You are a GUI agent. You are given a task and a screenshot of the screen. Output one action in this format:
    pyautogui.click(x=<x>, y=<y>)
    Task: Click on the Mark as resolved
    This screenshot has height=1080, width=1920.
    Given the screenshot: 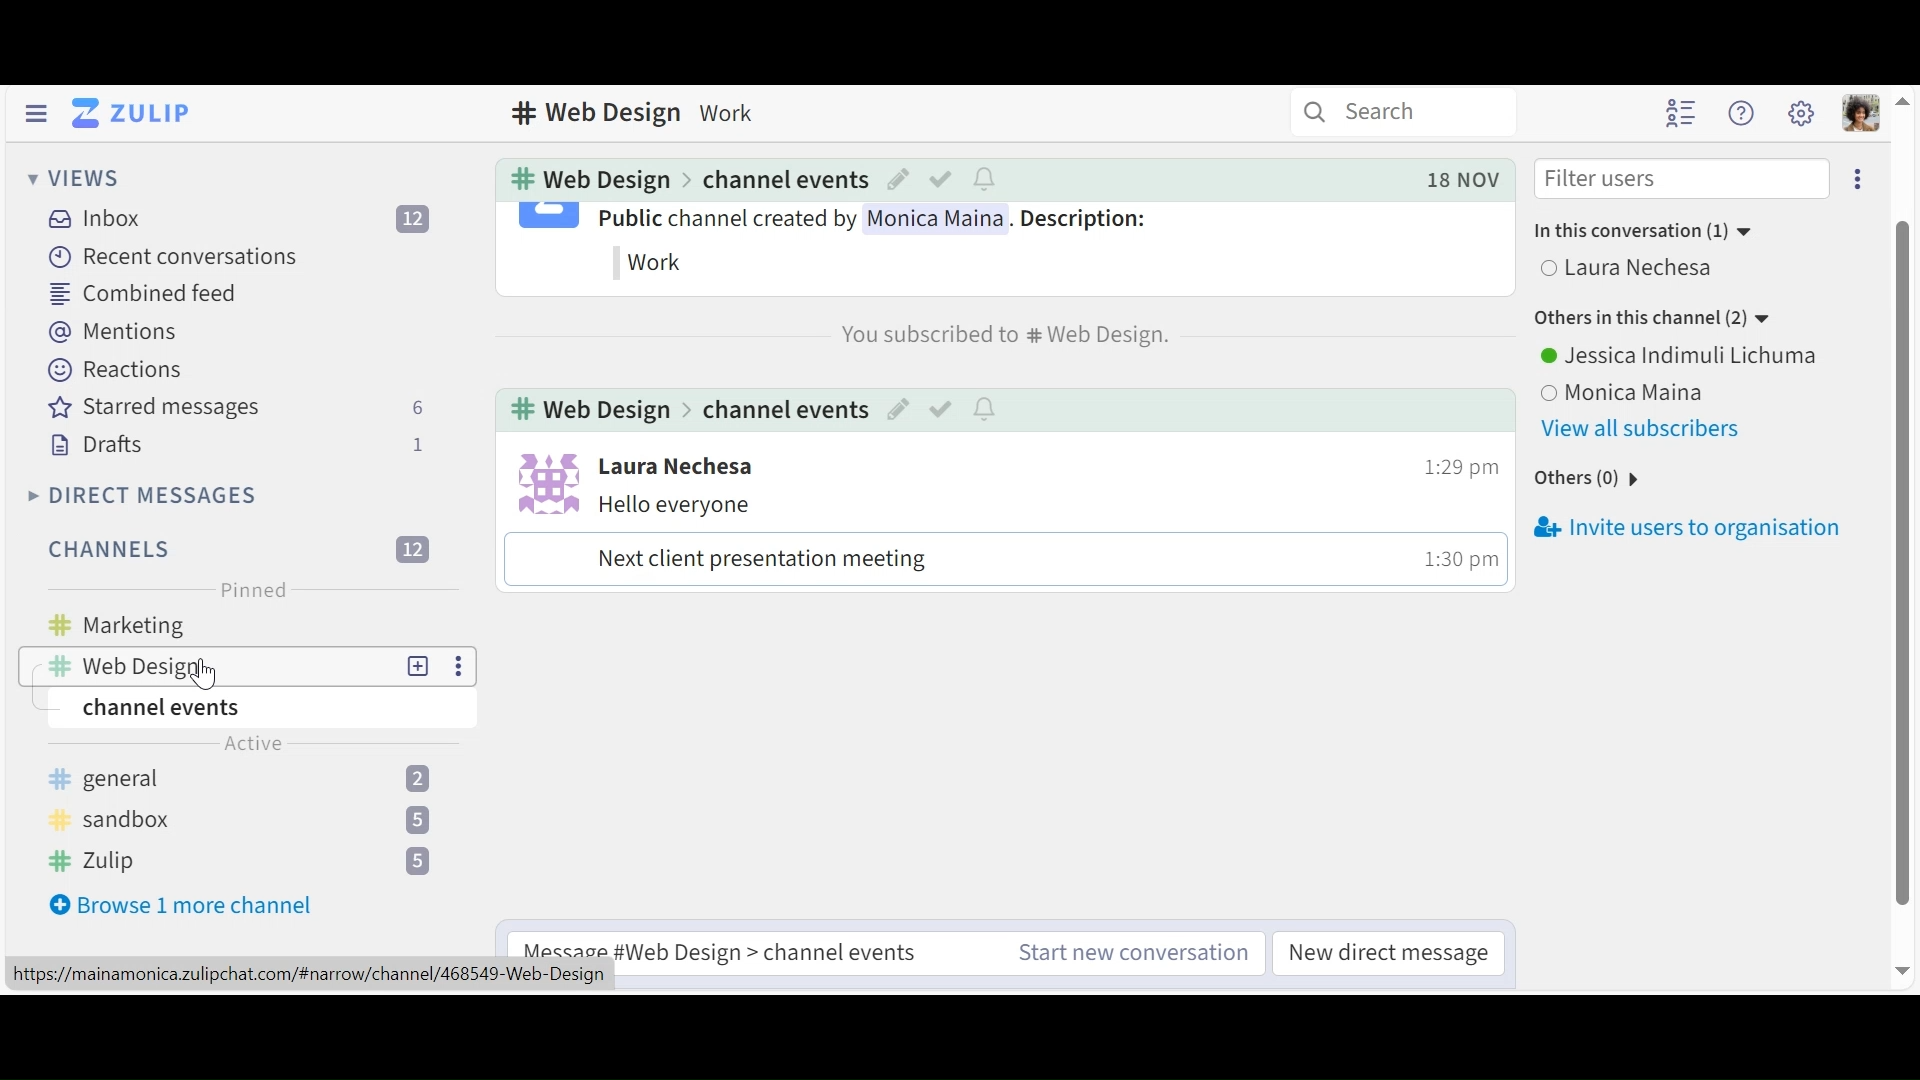 What is the action you would take?
    pyautogui.click(x=938, y=407)
    